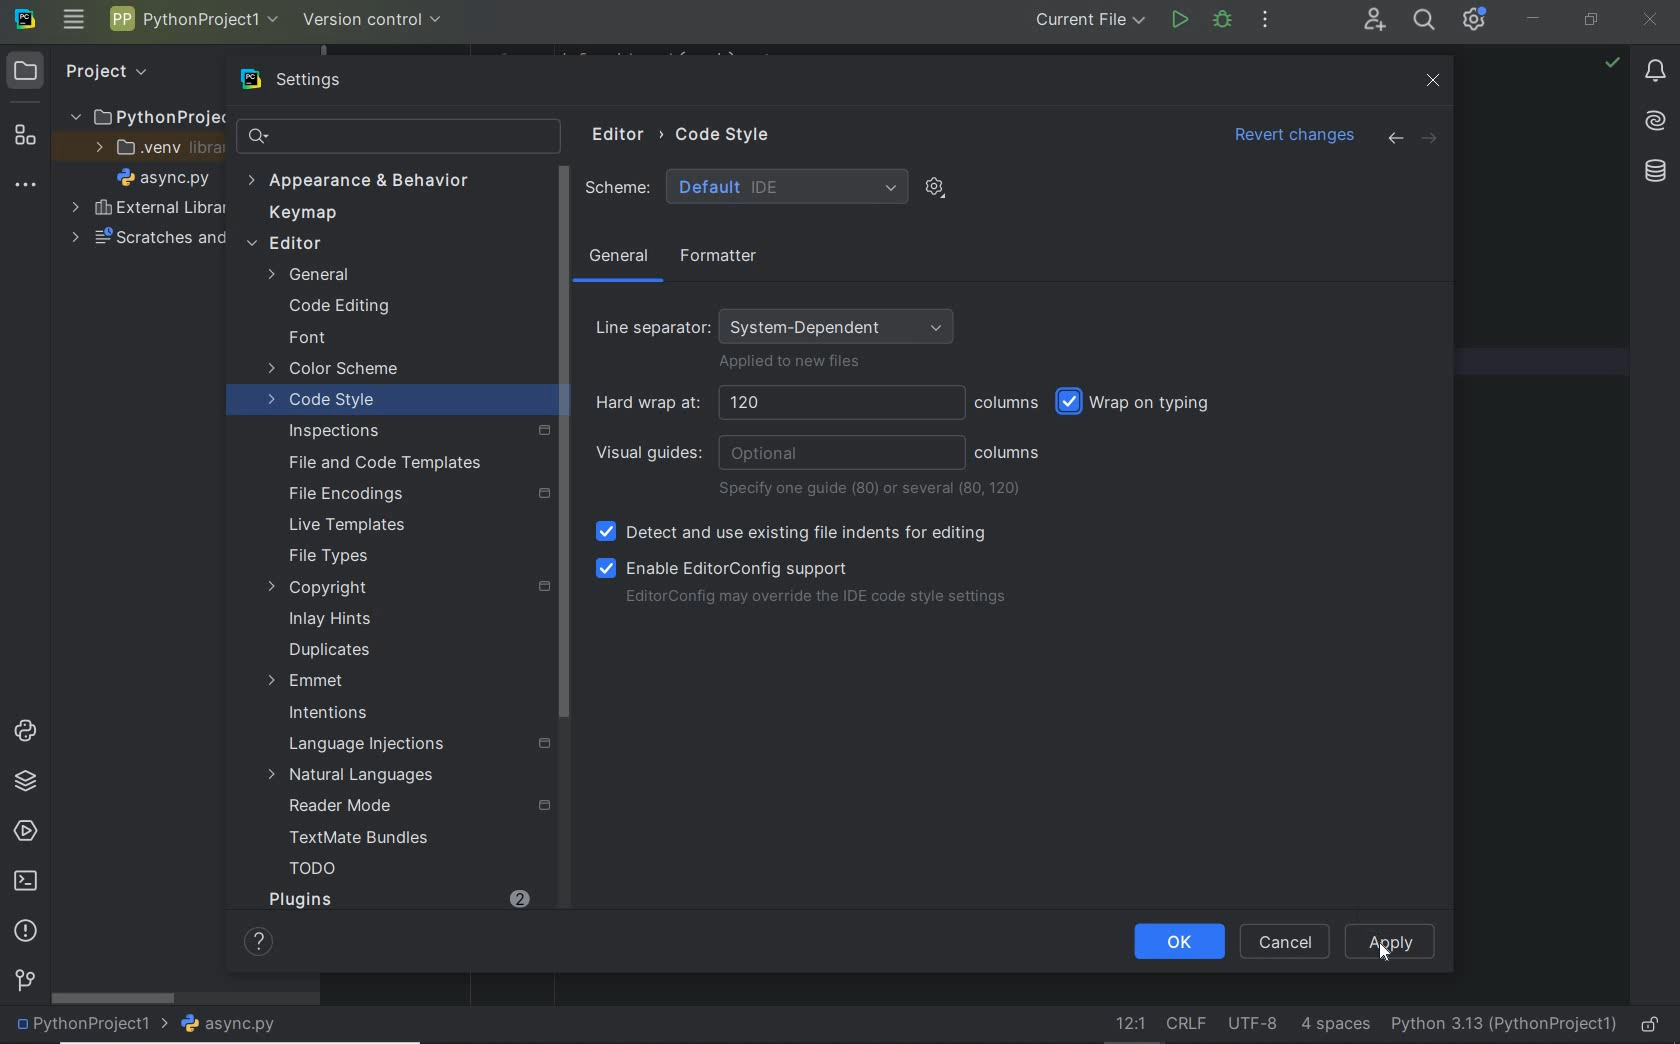 This screenshot has height=1044, width=1680. Describe the element at coordinates (403, 807) in the screenshot. I see `reader Mode` at that location.